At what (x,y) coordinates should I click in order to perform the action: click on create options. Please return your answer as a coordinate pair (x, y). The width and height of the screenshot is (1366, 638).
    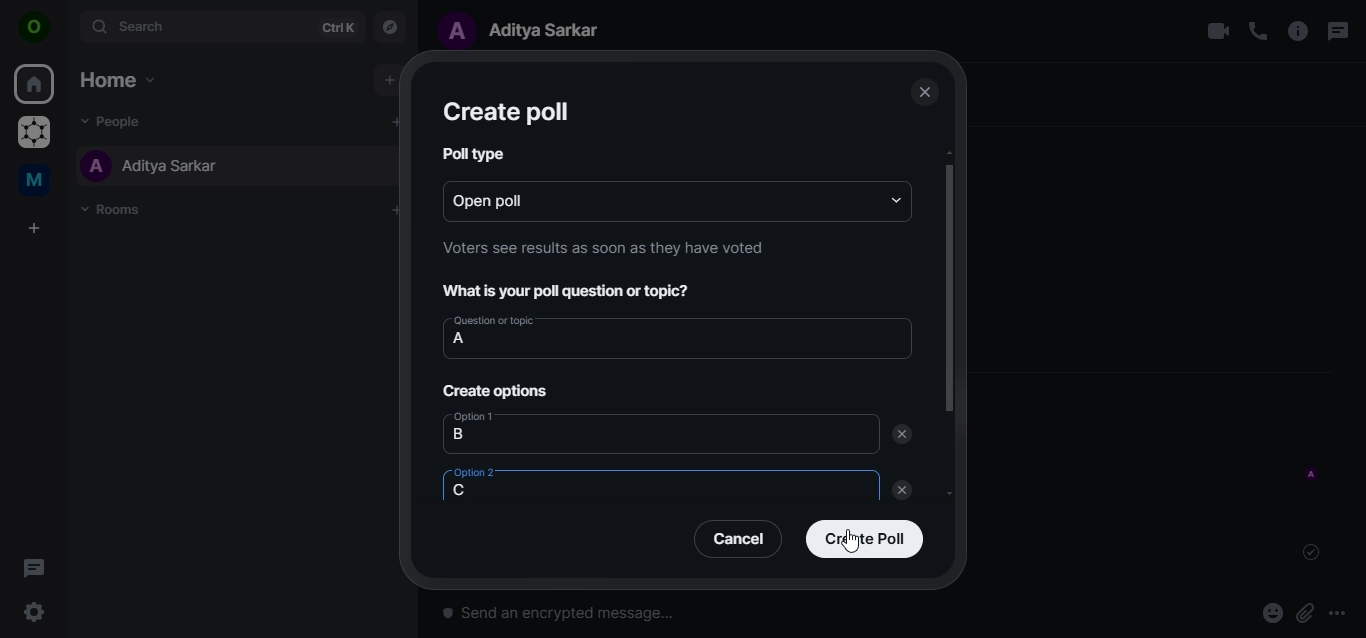
    Looking at the image, I should click on (501, 393).